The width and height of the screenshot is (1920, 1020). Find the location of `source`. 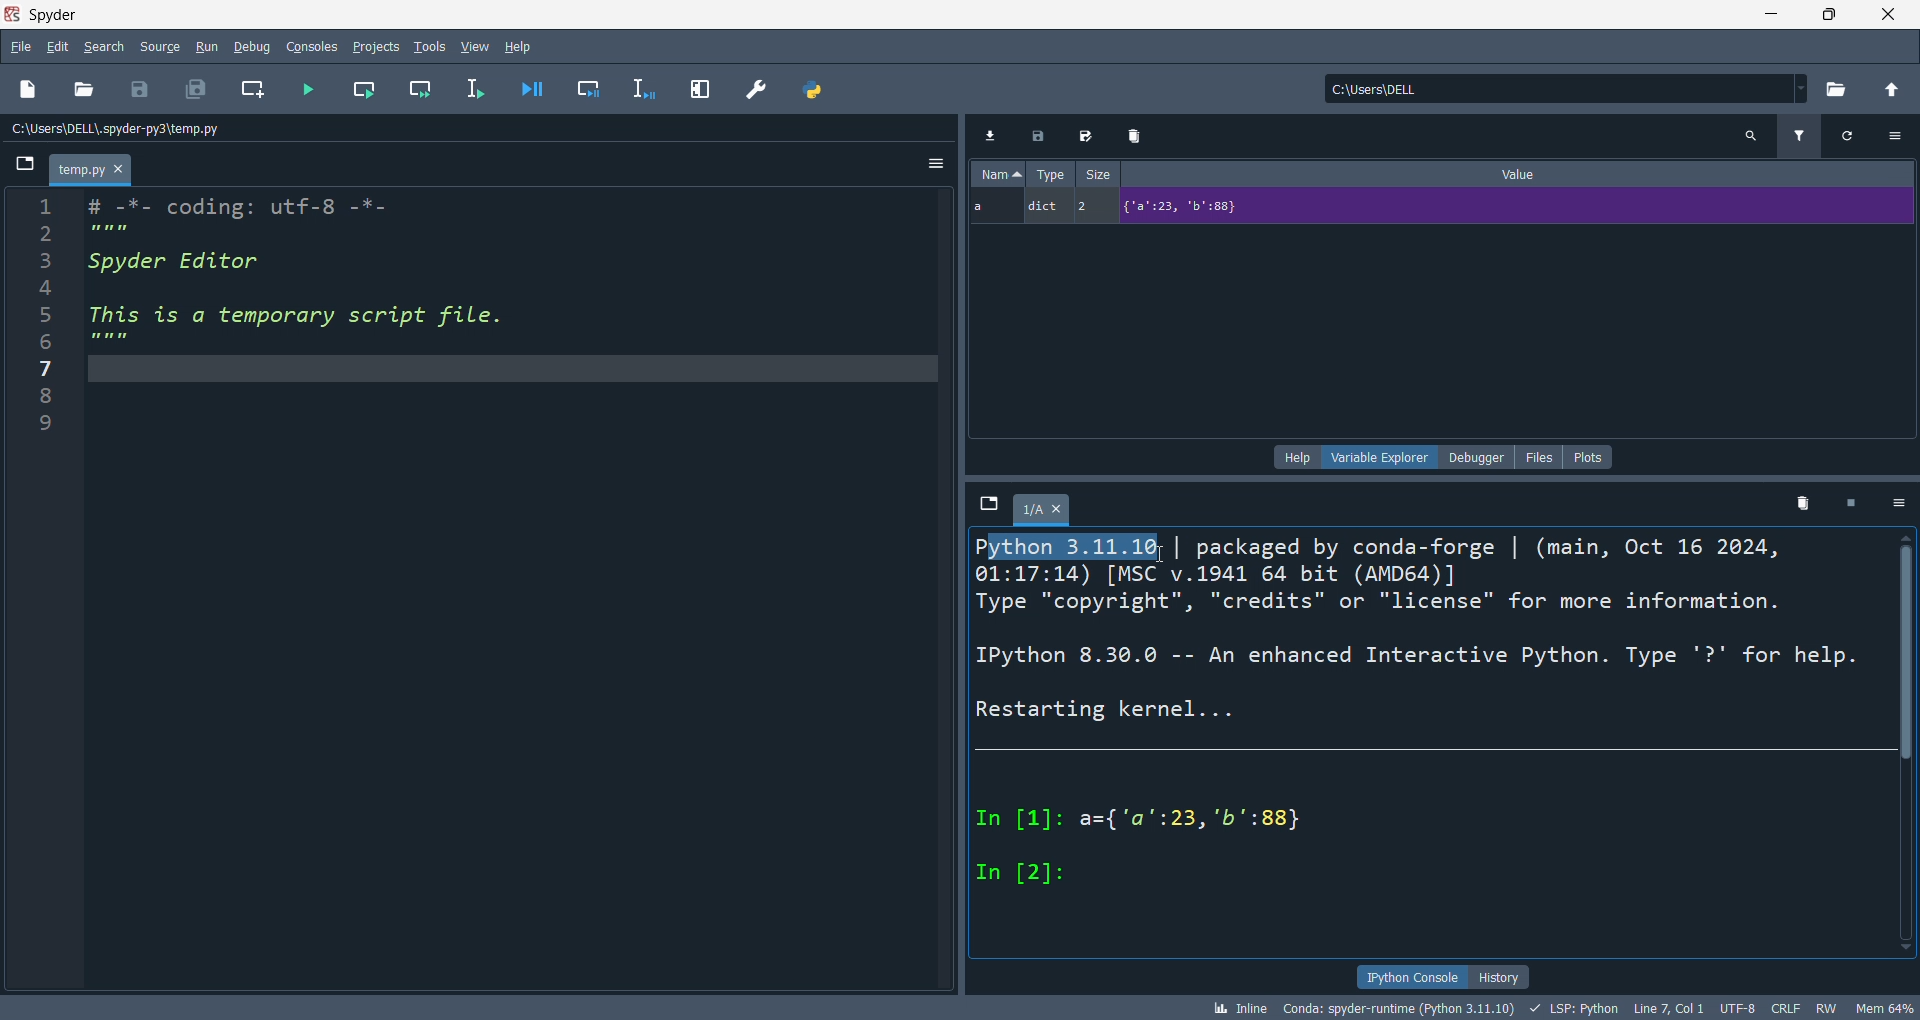

source is located at coordinates (156, 49).